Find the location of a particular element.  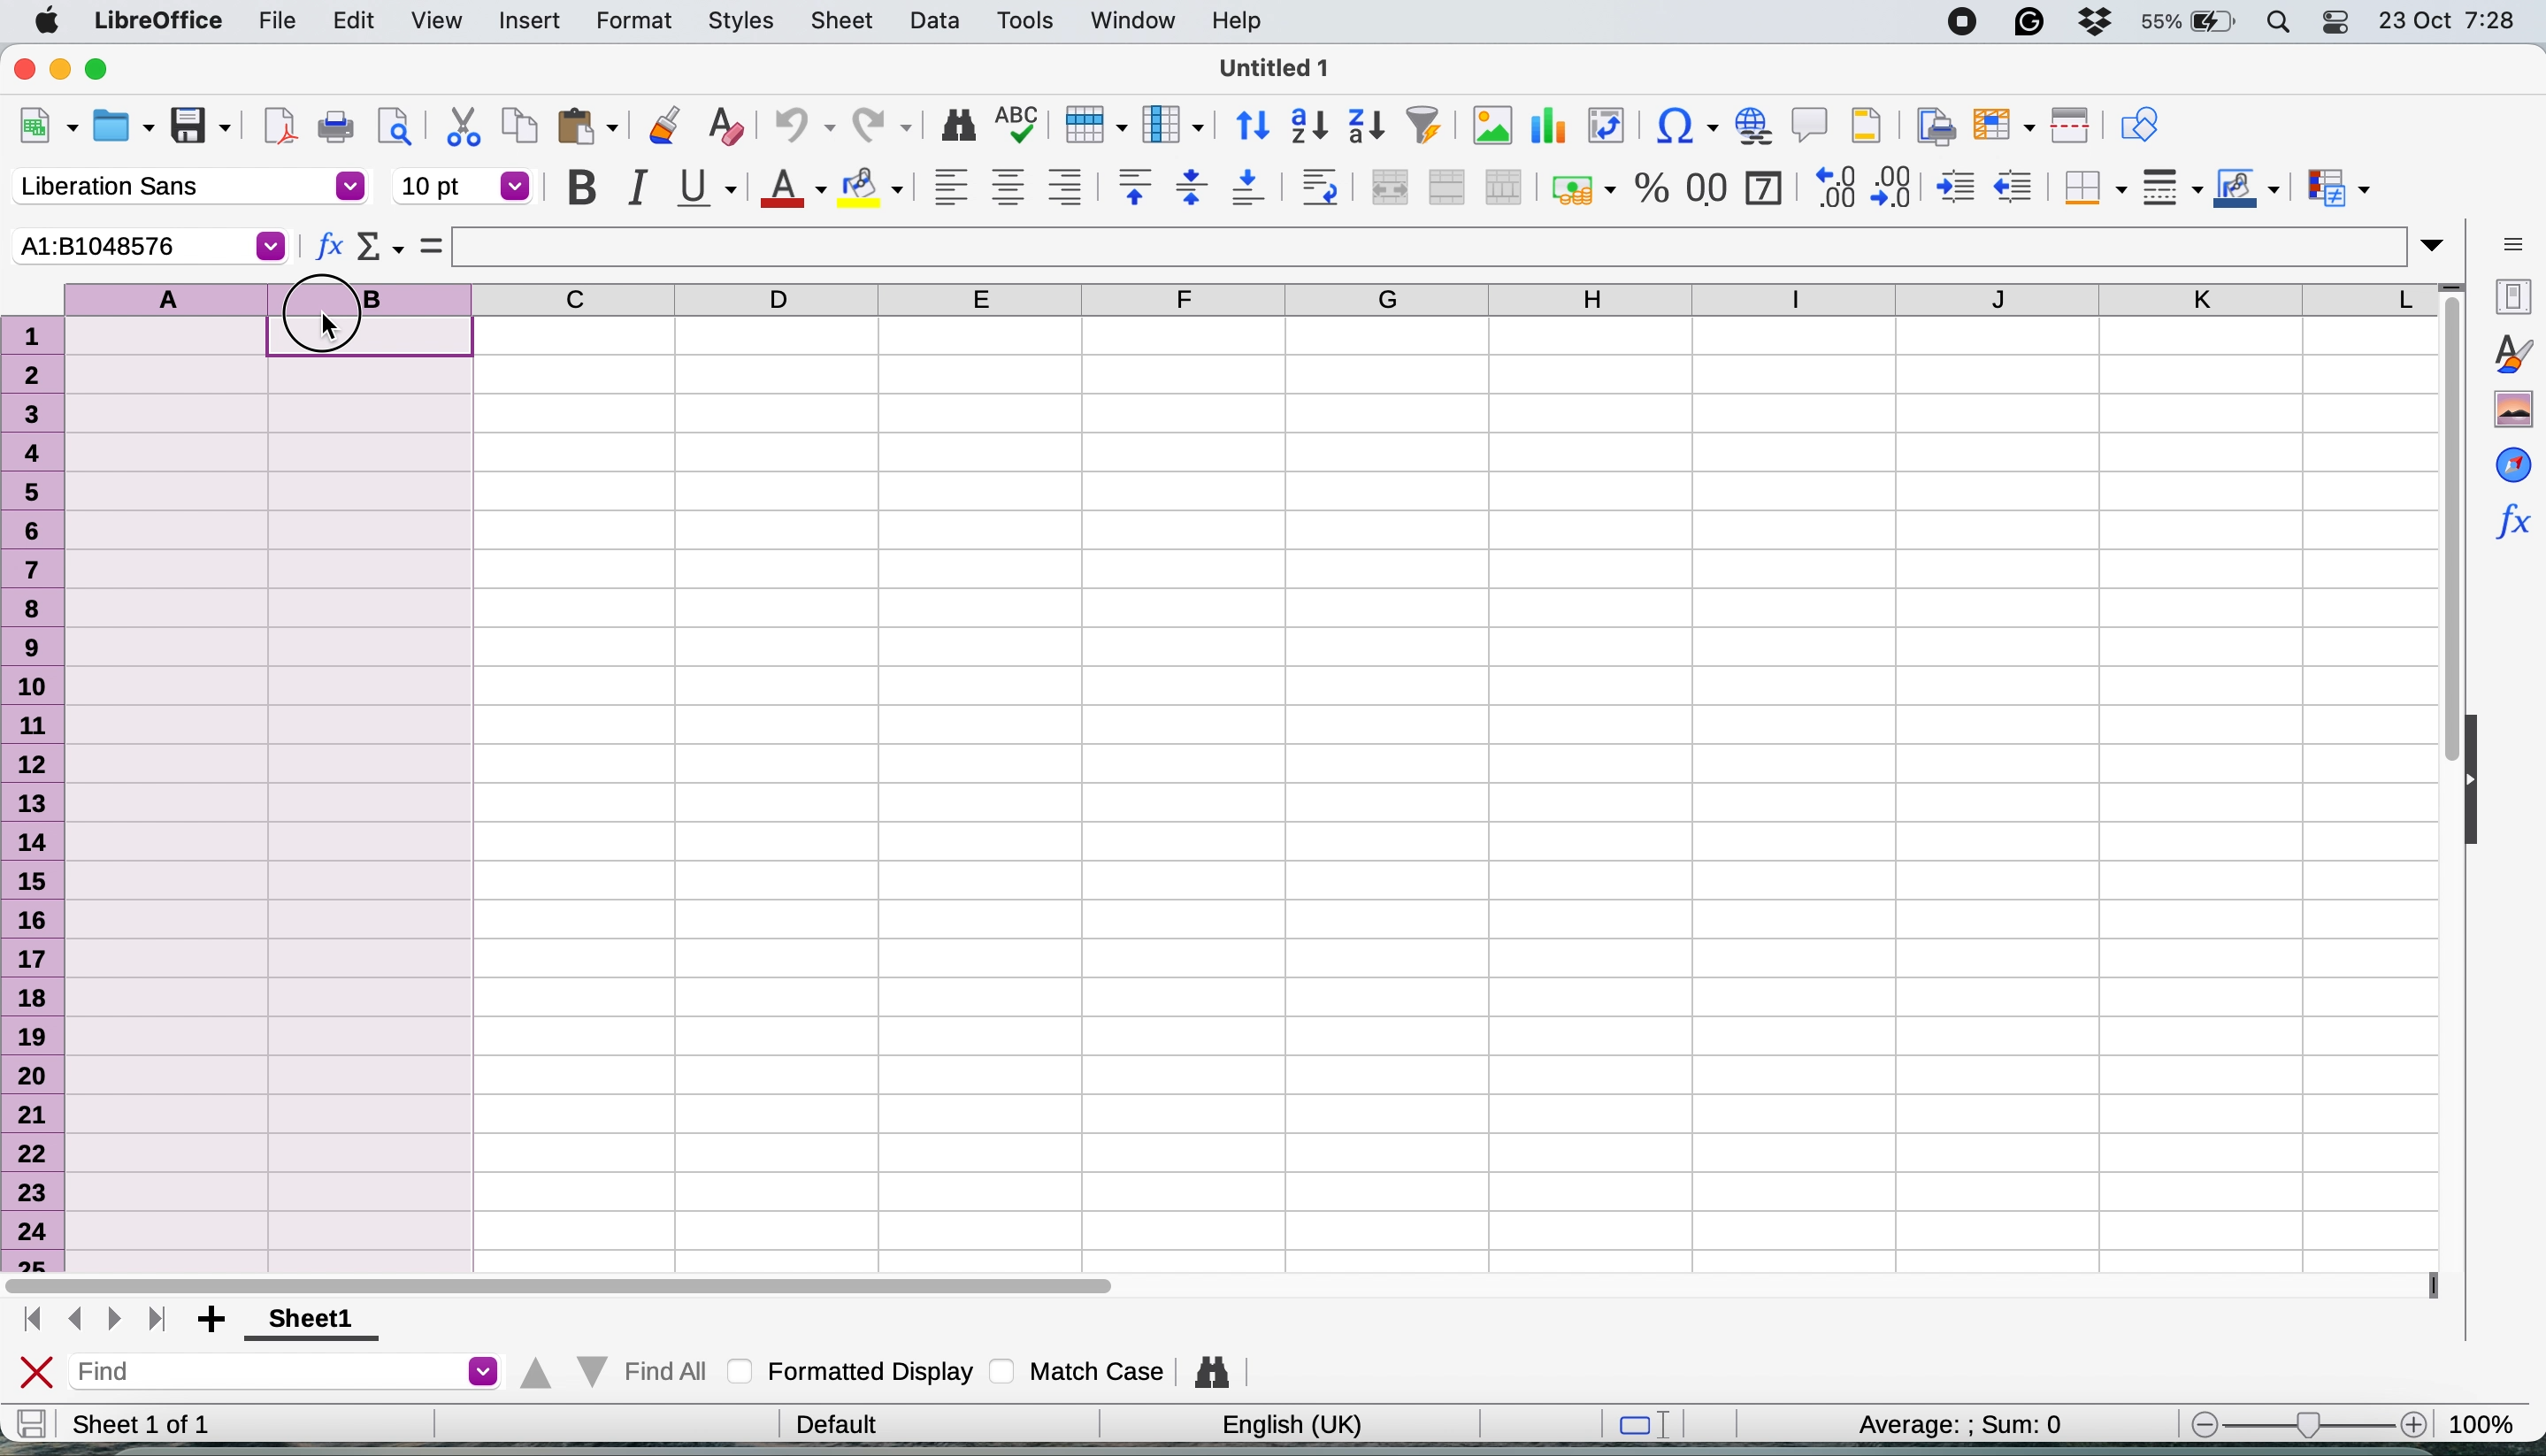

help is located at coordinates (1233, 22).